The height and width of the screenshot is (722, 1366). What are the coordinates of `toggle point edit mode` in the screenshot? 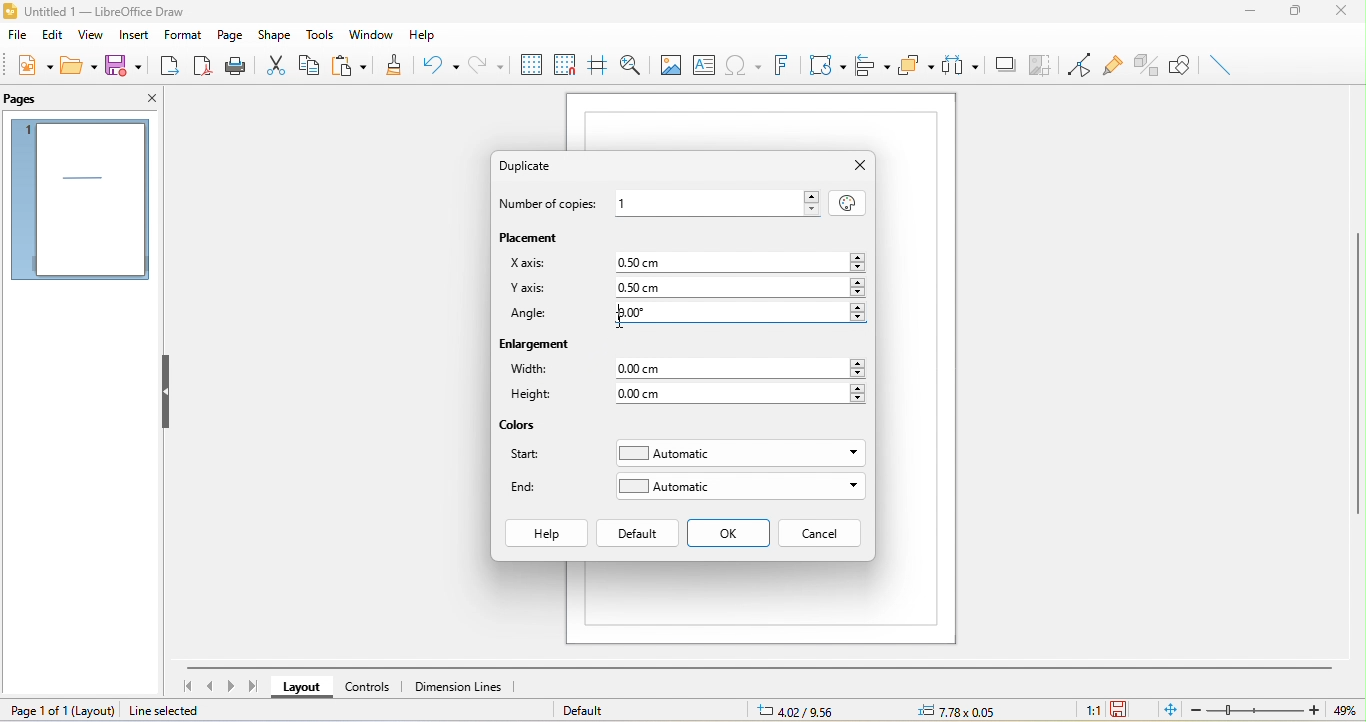 It's located at (1074, 62).